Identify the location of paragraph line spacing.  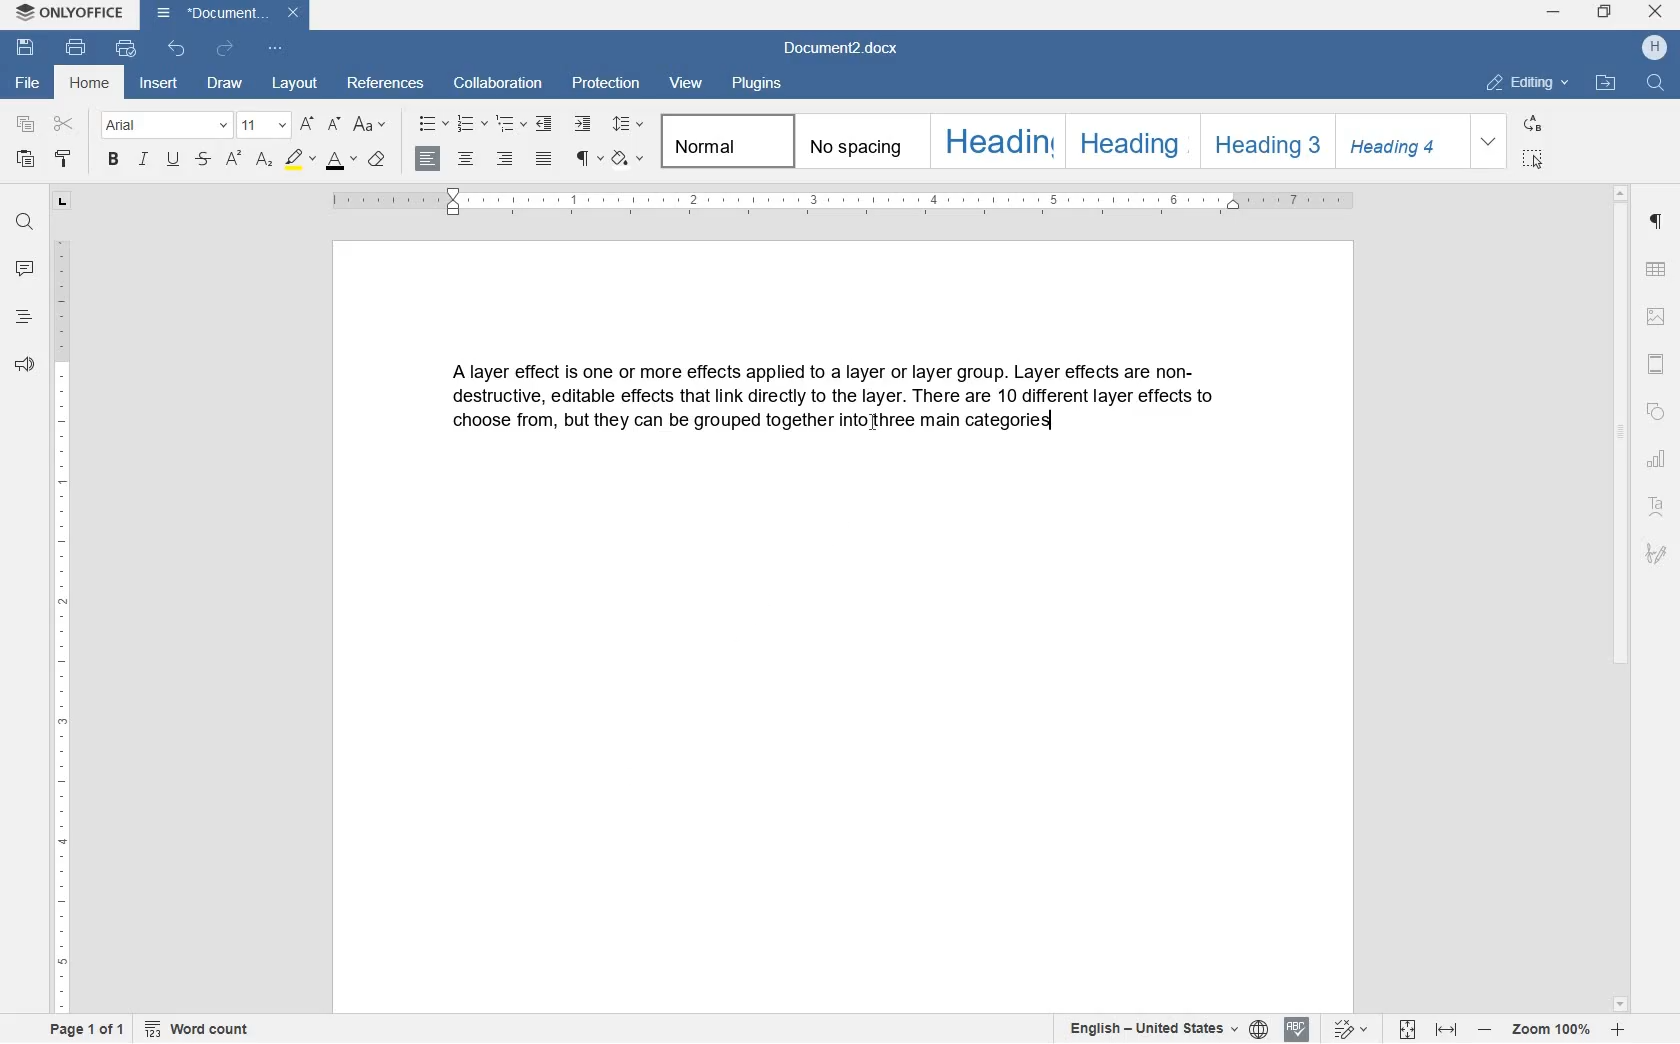
(630, 127).